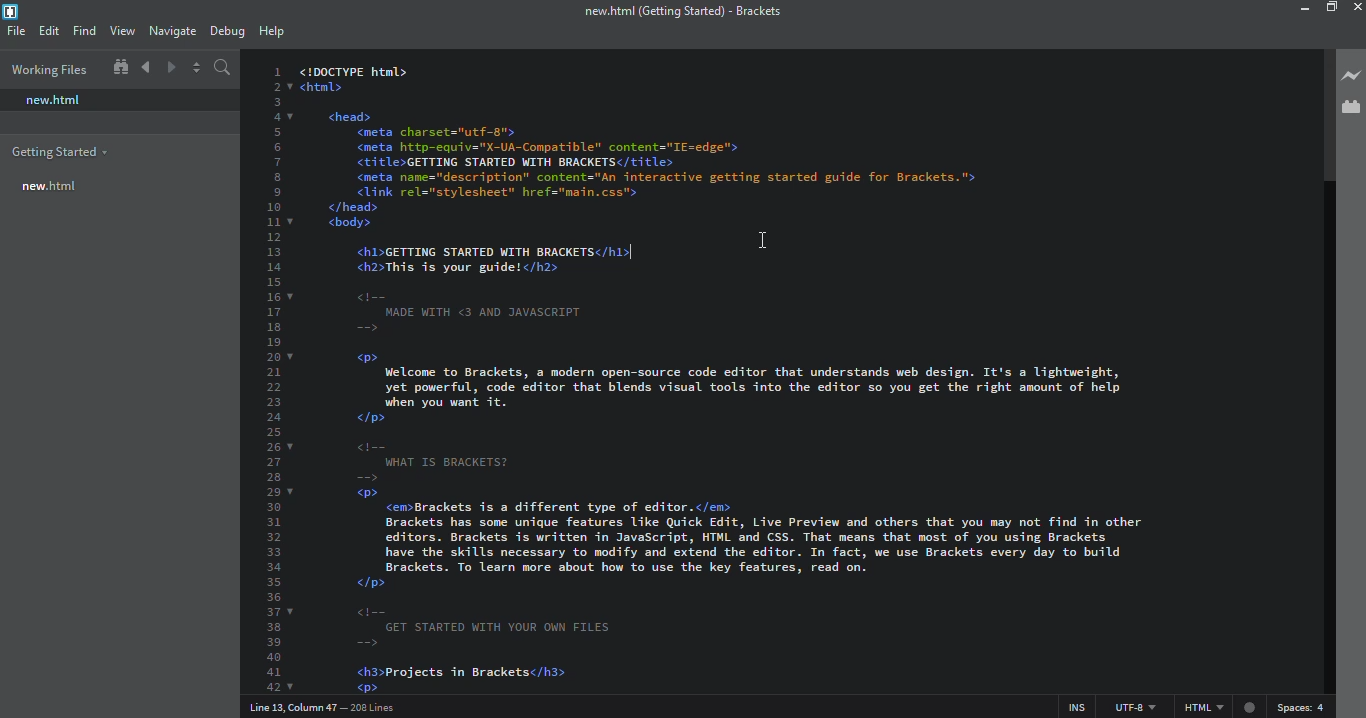 Image resolution: width=1366 pixels, height=718 pixels. I want to click on utf 8, so click(1134, 704).